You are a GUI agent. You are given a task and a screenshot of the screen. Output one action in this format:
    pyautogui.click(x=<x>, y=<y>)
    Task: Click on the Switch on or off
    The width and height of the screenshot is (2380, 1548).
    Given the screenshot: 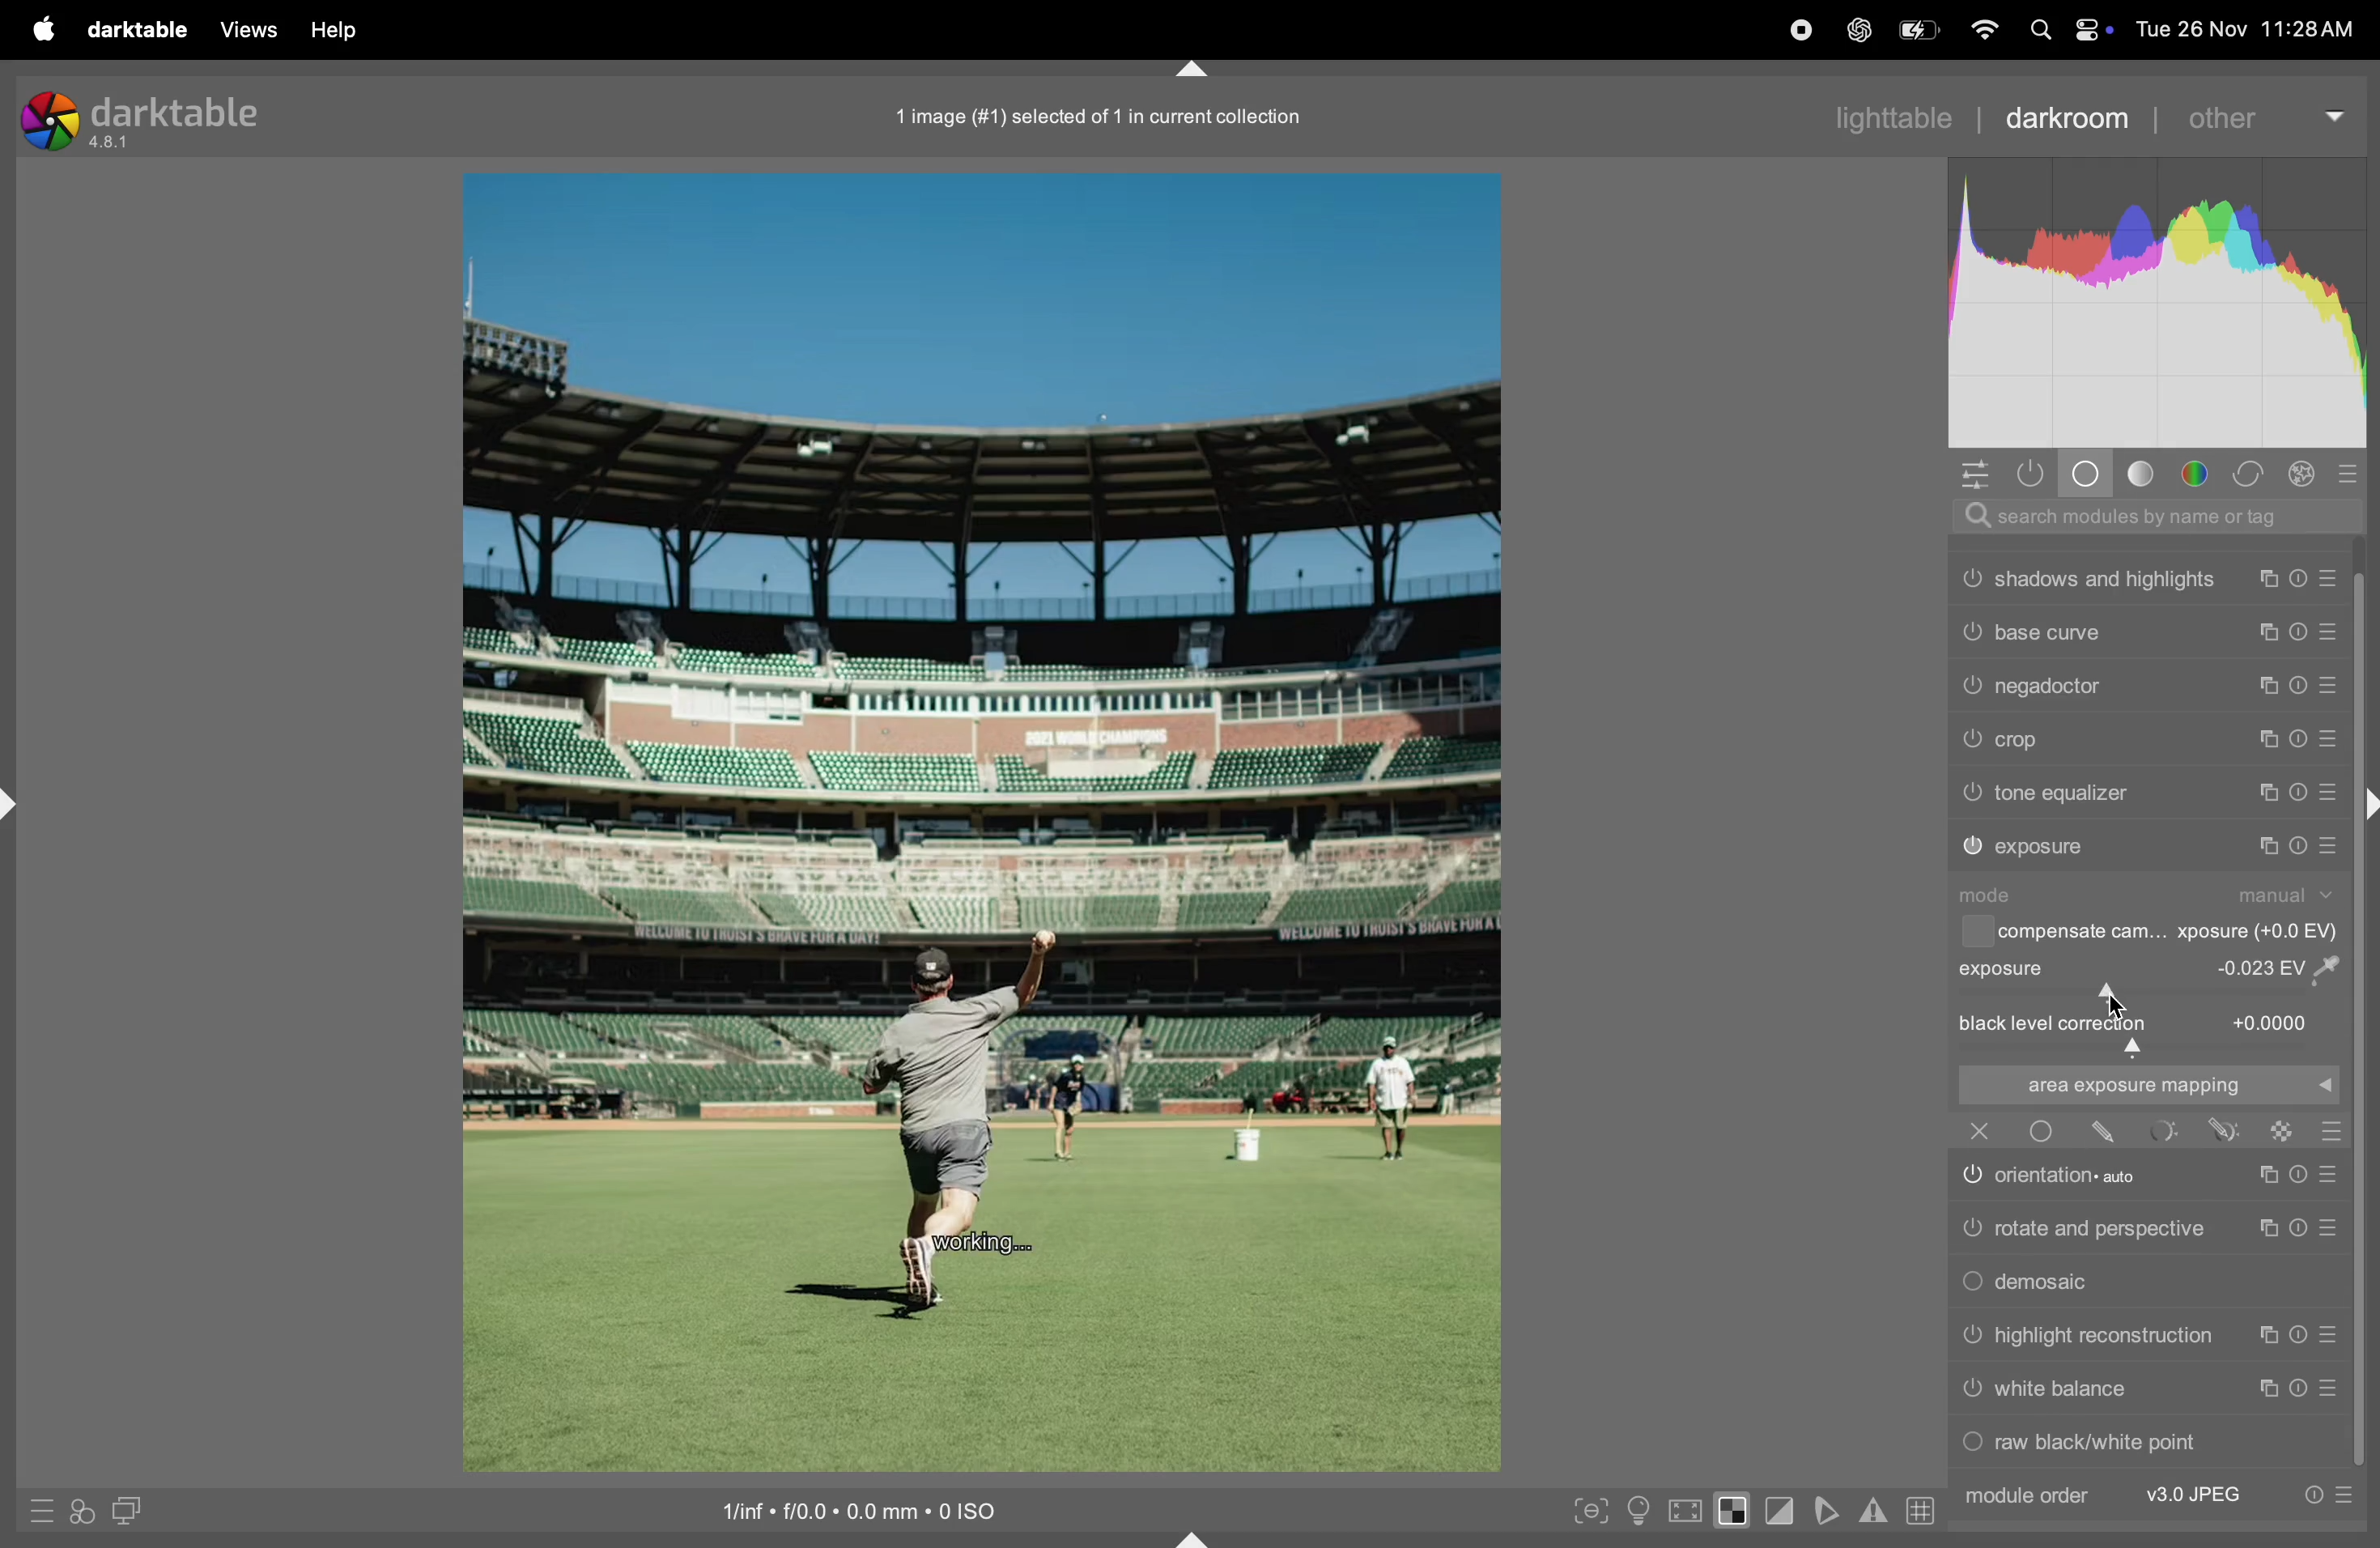 What is the action you would take?
    pyautogui.click(x=1971, y=1284)
    